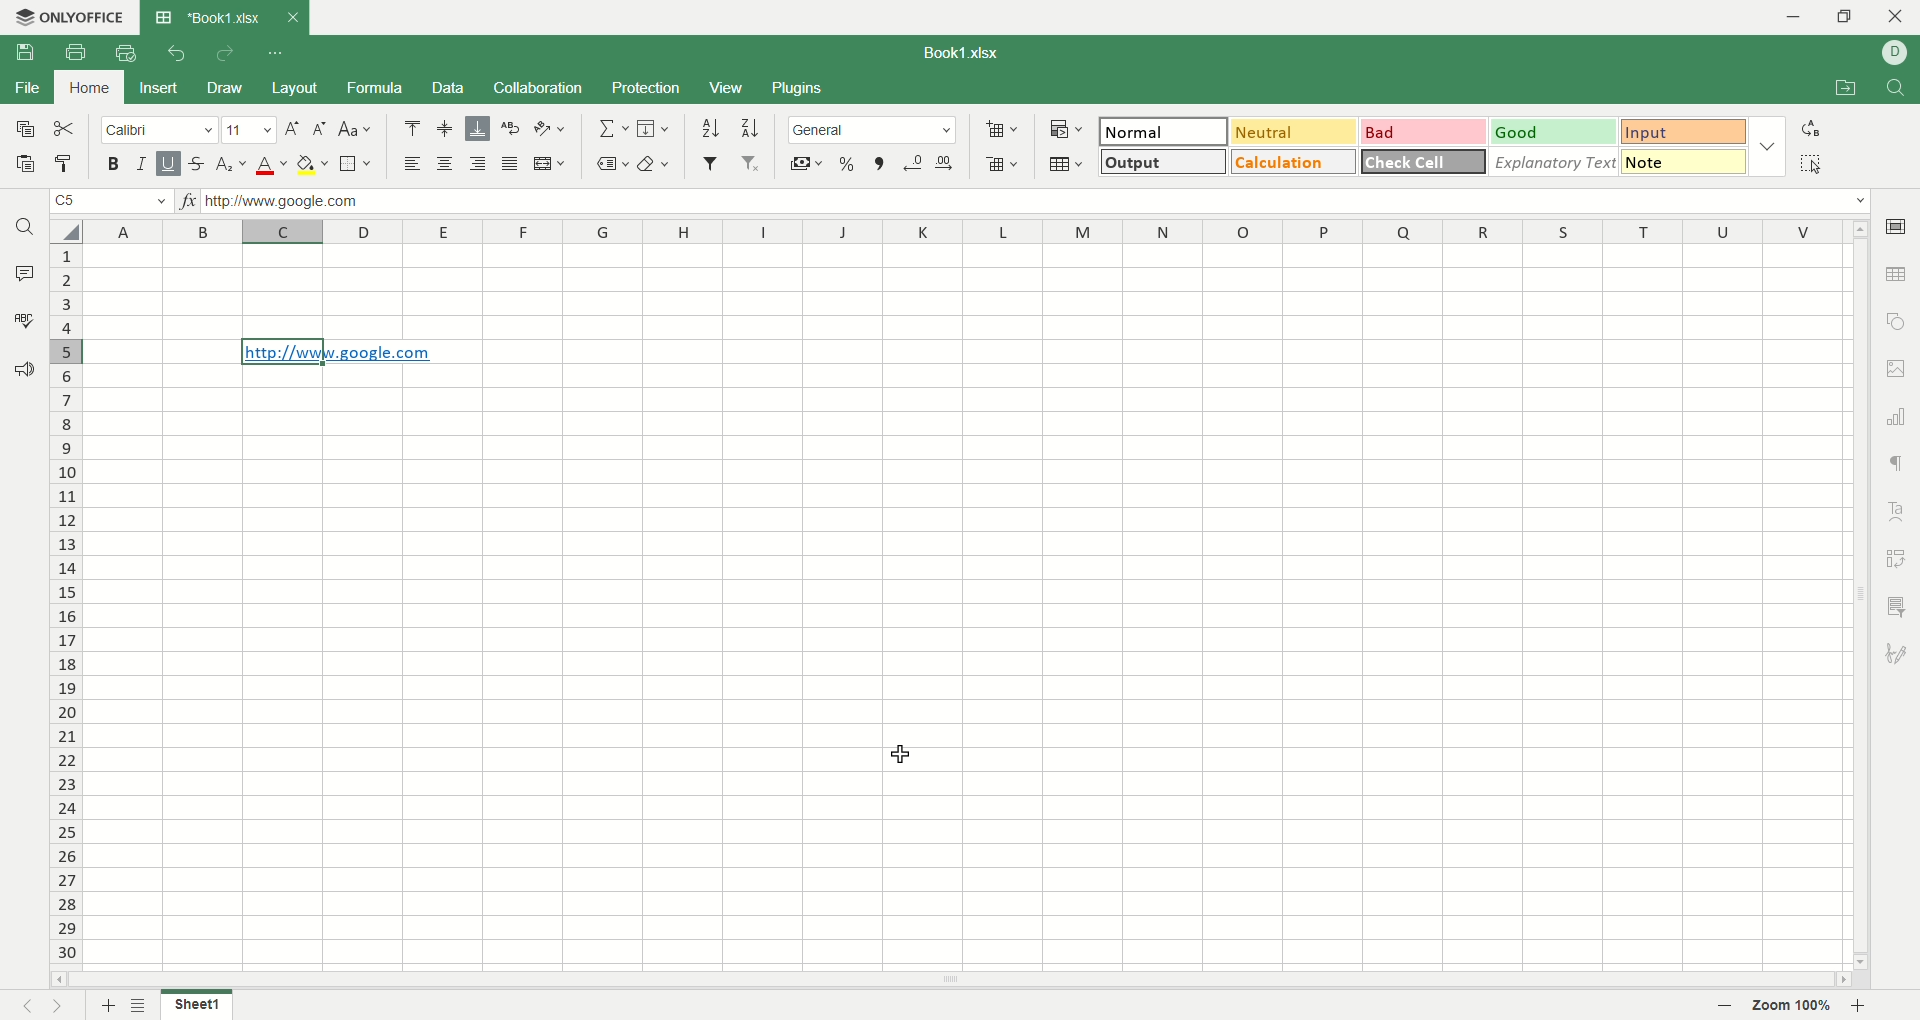  I want to click on clear, so click(659, 162).